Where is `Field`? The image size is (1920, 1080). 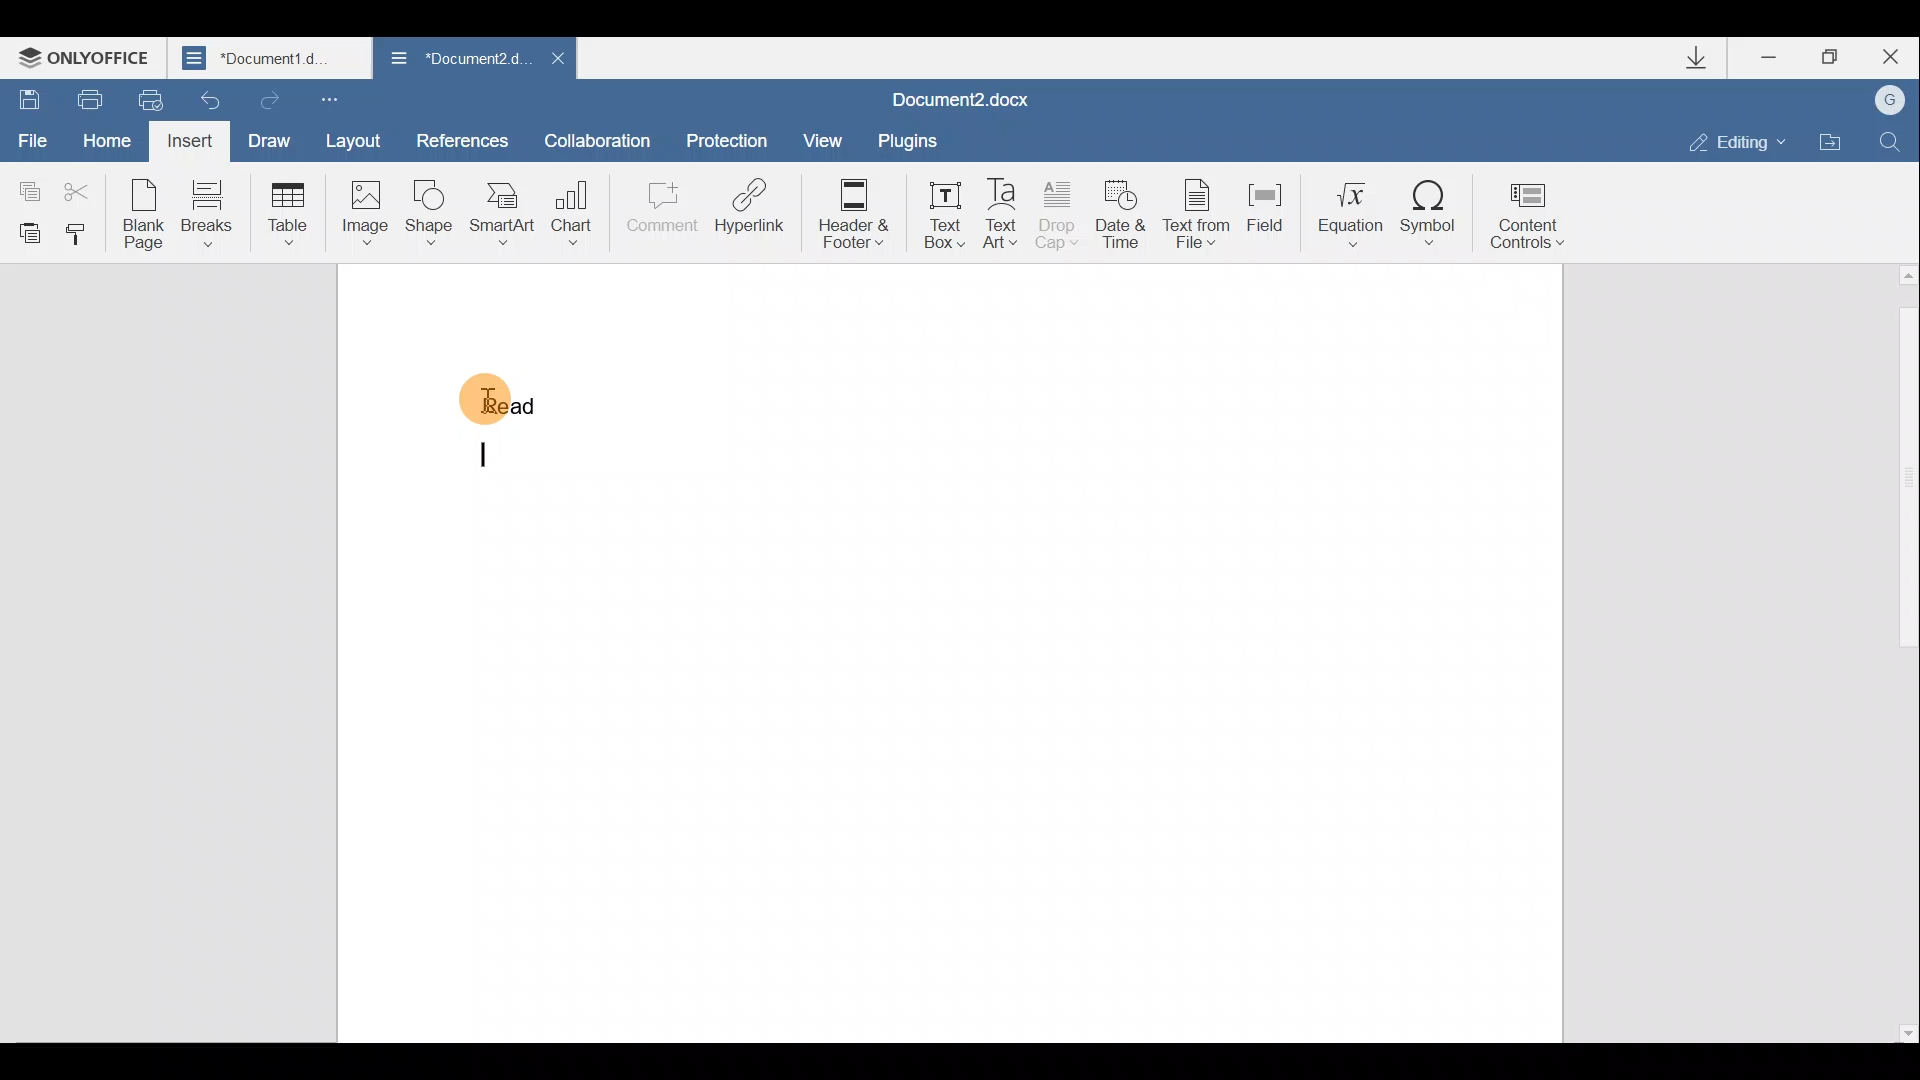
Field is located at coordinates (1265, 215).